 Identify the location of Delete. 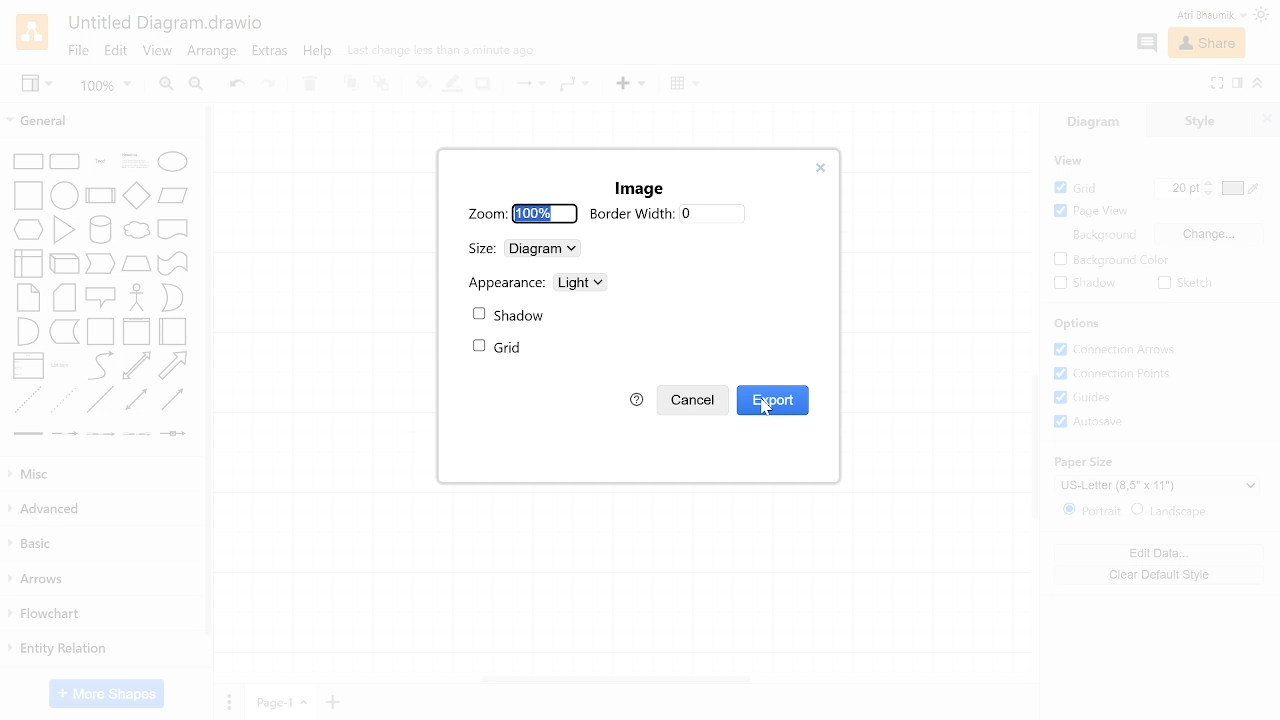
(310, 85).